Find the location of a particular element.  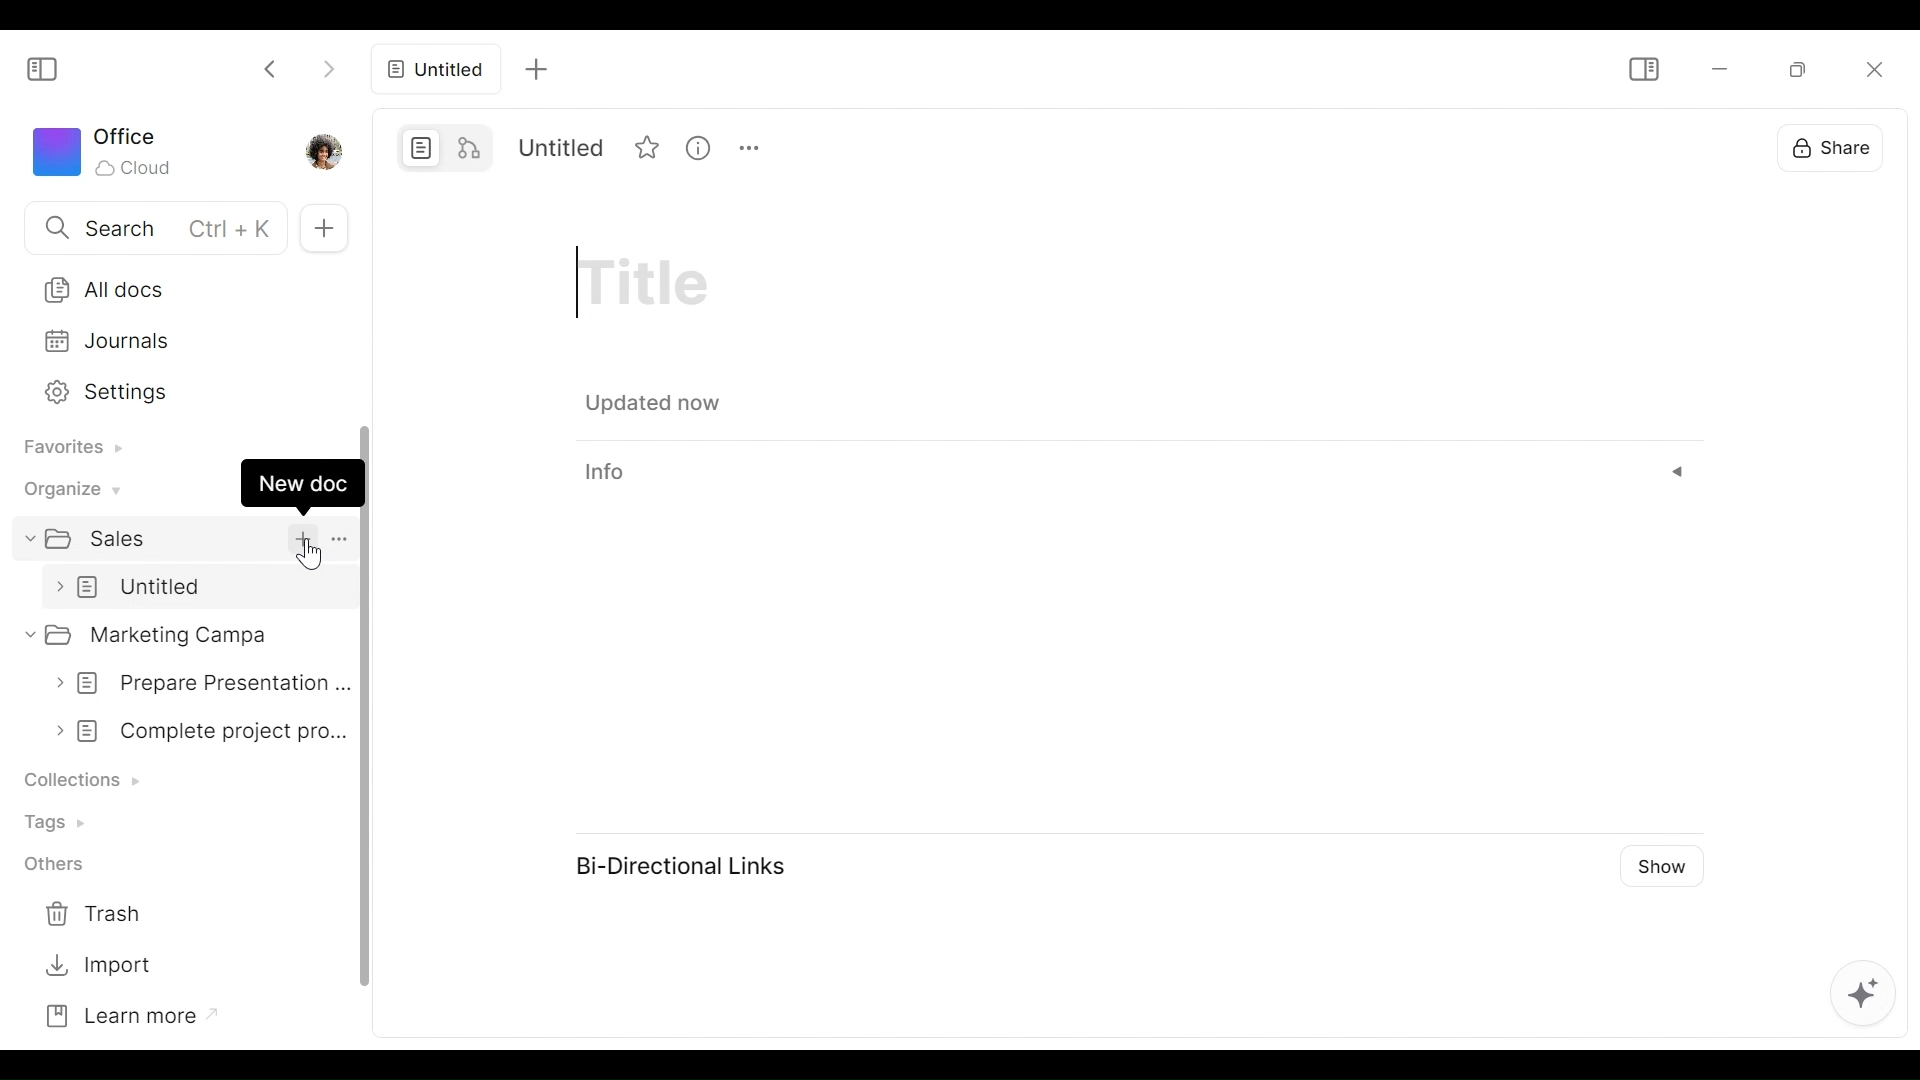

Learn more is located at coordinates (127, 1014).